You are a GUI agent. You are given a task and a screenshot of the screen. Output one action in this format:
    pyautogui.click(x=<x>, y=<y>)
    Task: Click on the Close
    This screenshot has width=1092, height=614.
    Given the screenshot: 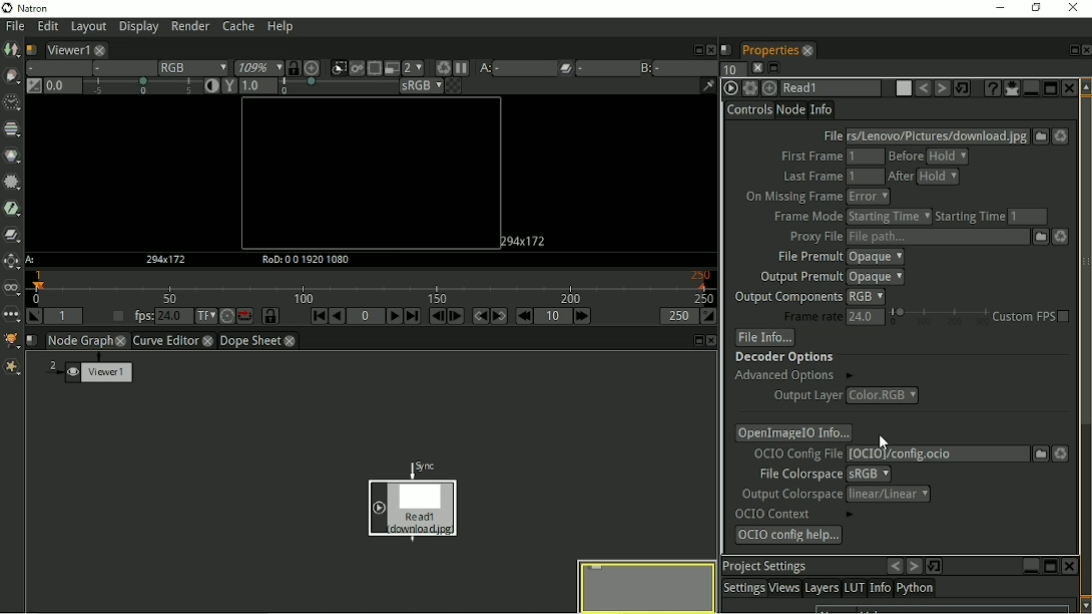 What is the action you would take?
    pyautogui.click(x=710, y=48)
    